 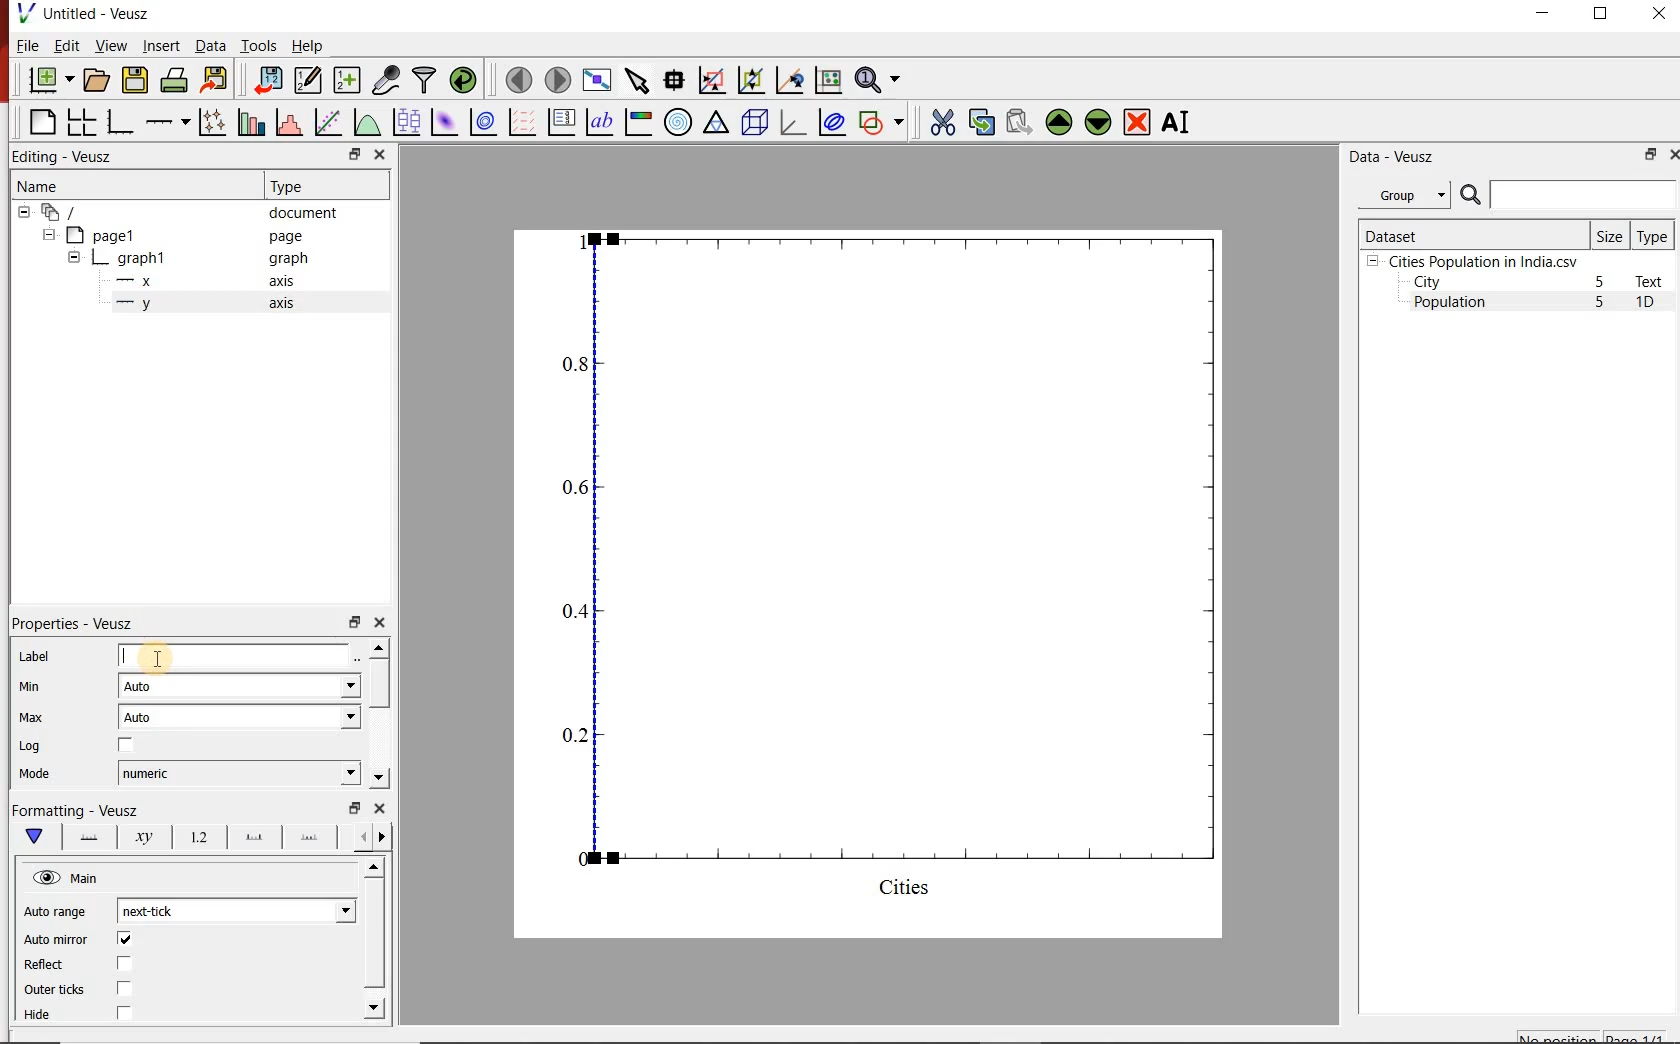 I want to click on File, so click(x=28, y=45).